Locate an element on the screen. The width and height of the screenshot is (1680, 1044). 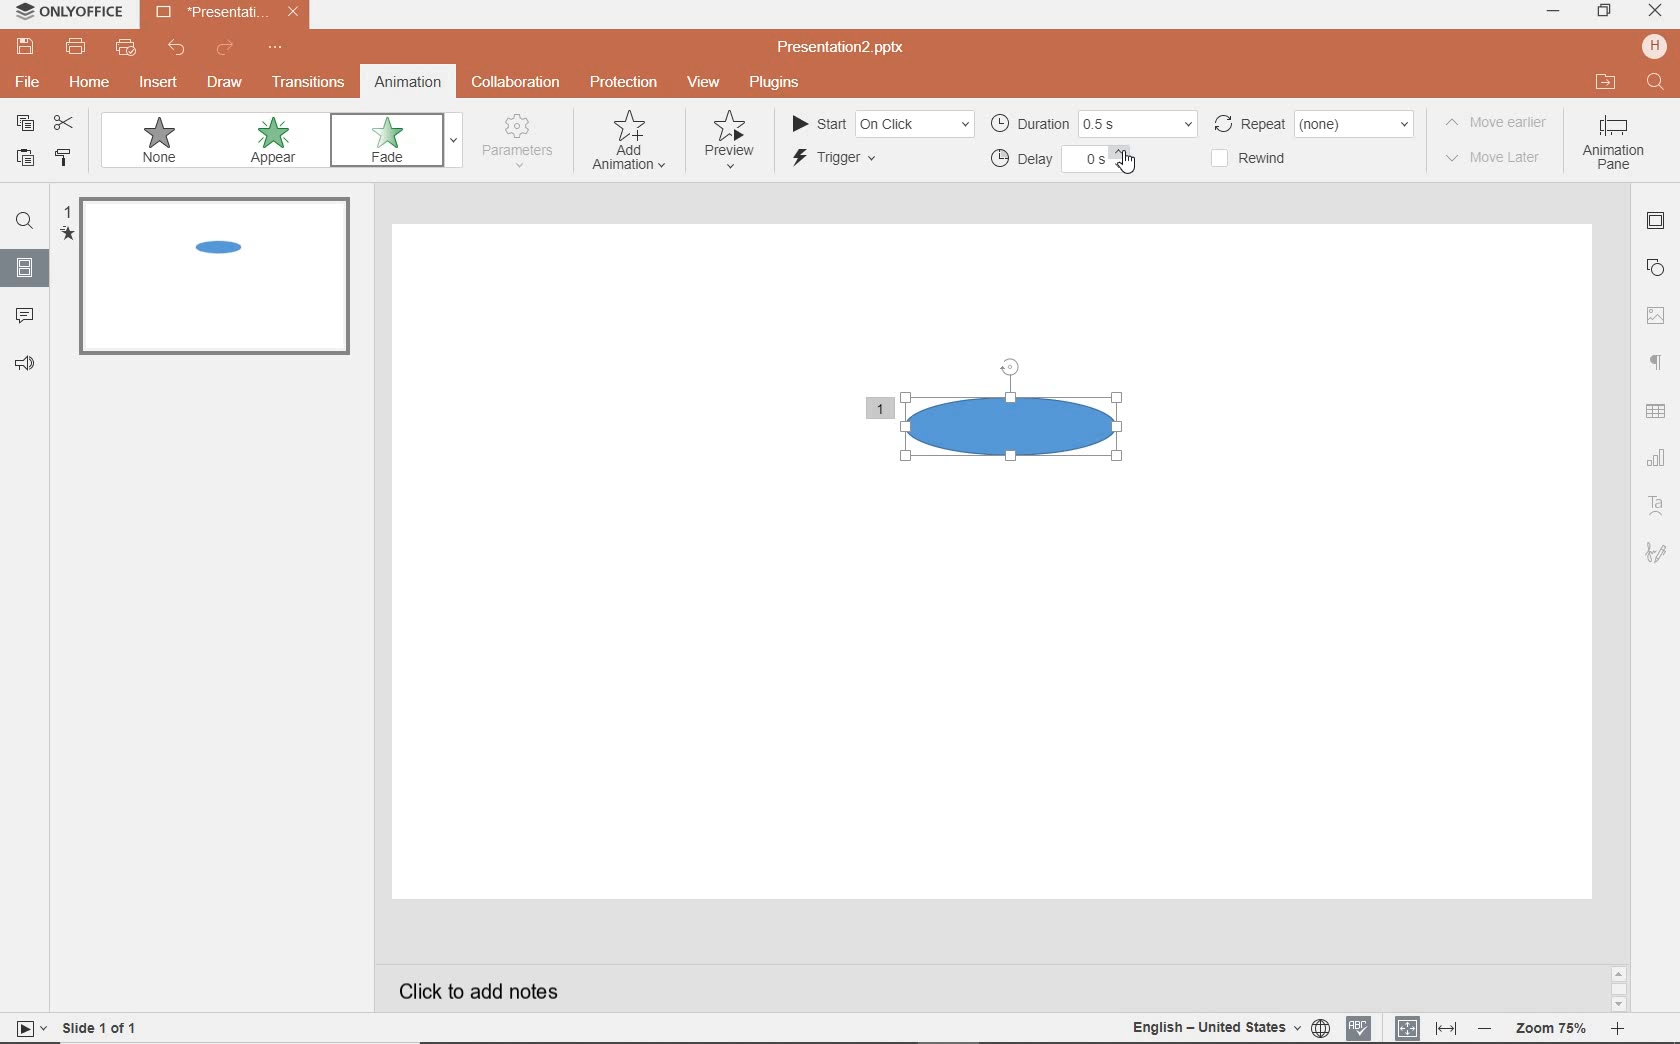
SLIDES is located at coordinates (24, 273).